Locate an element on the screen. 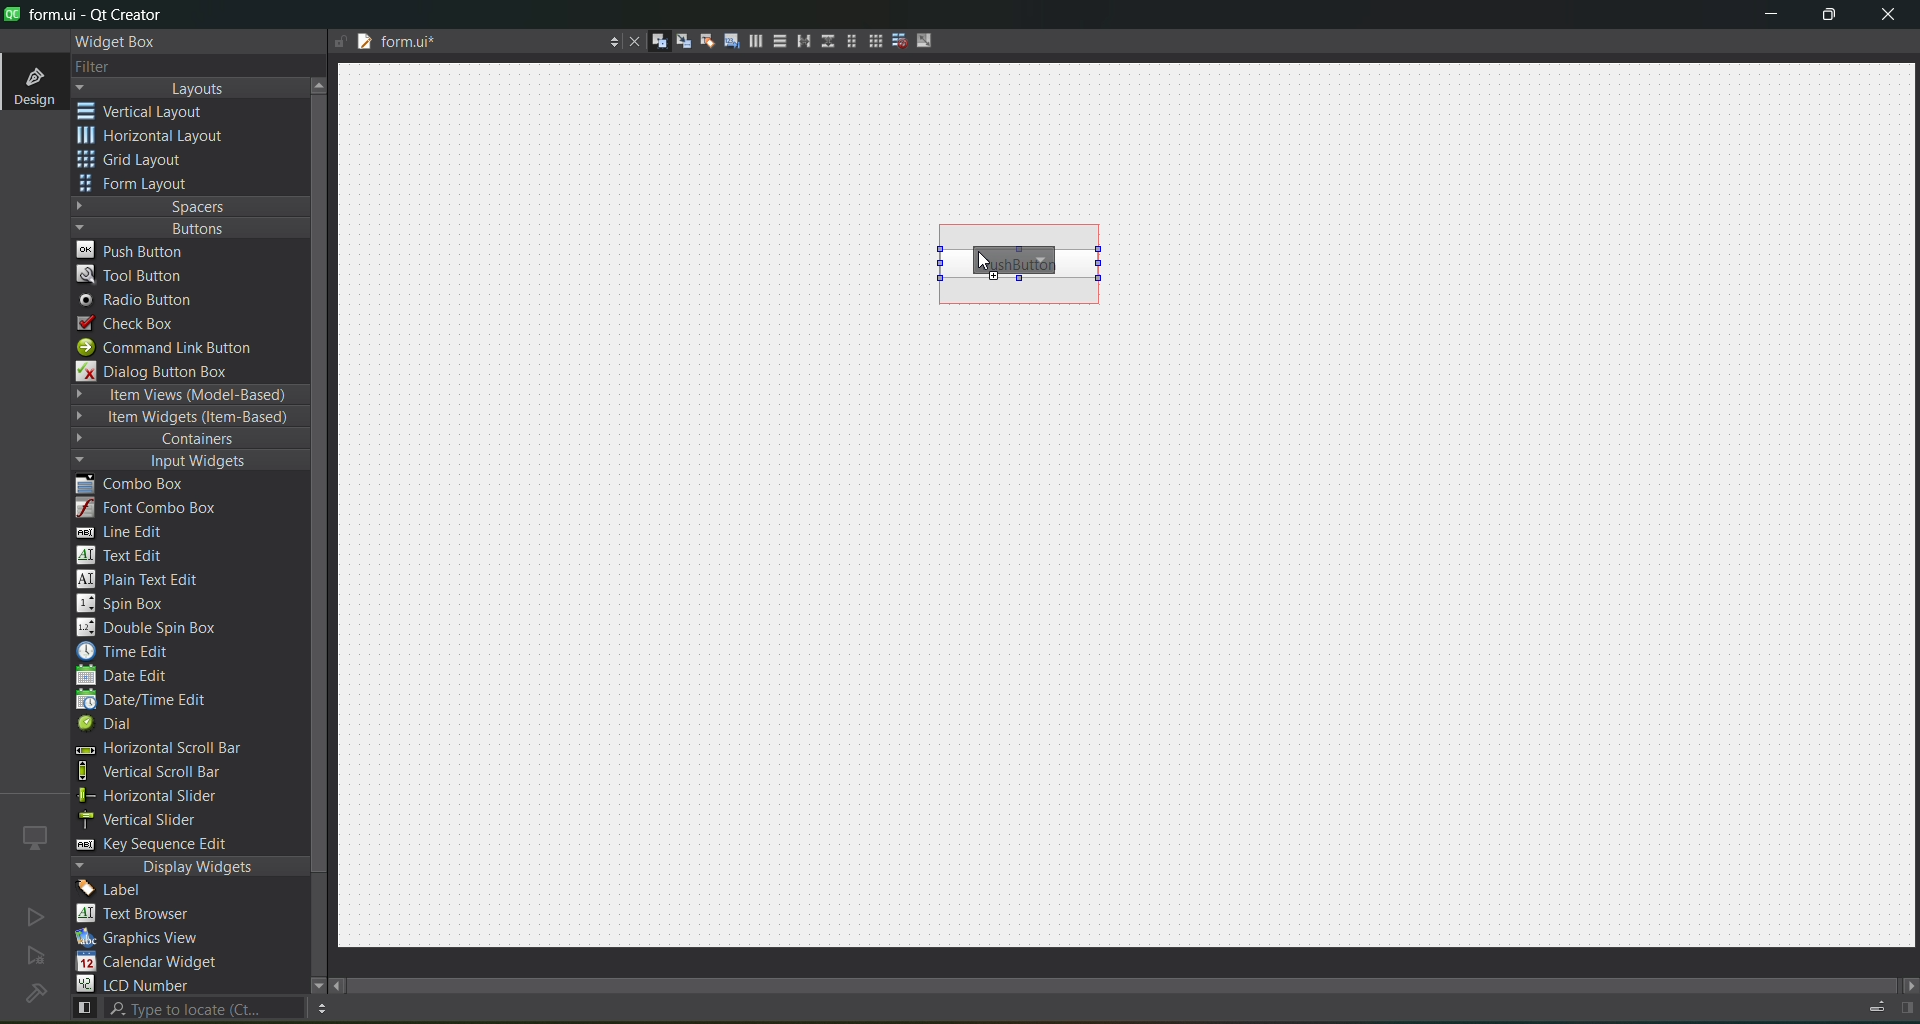 This screenshot has width=1920, height=1024. font combo box is located at coordinates (154, 509).